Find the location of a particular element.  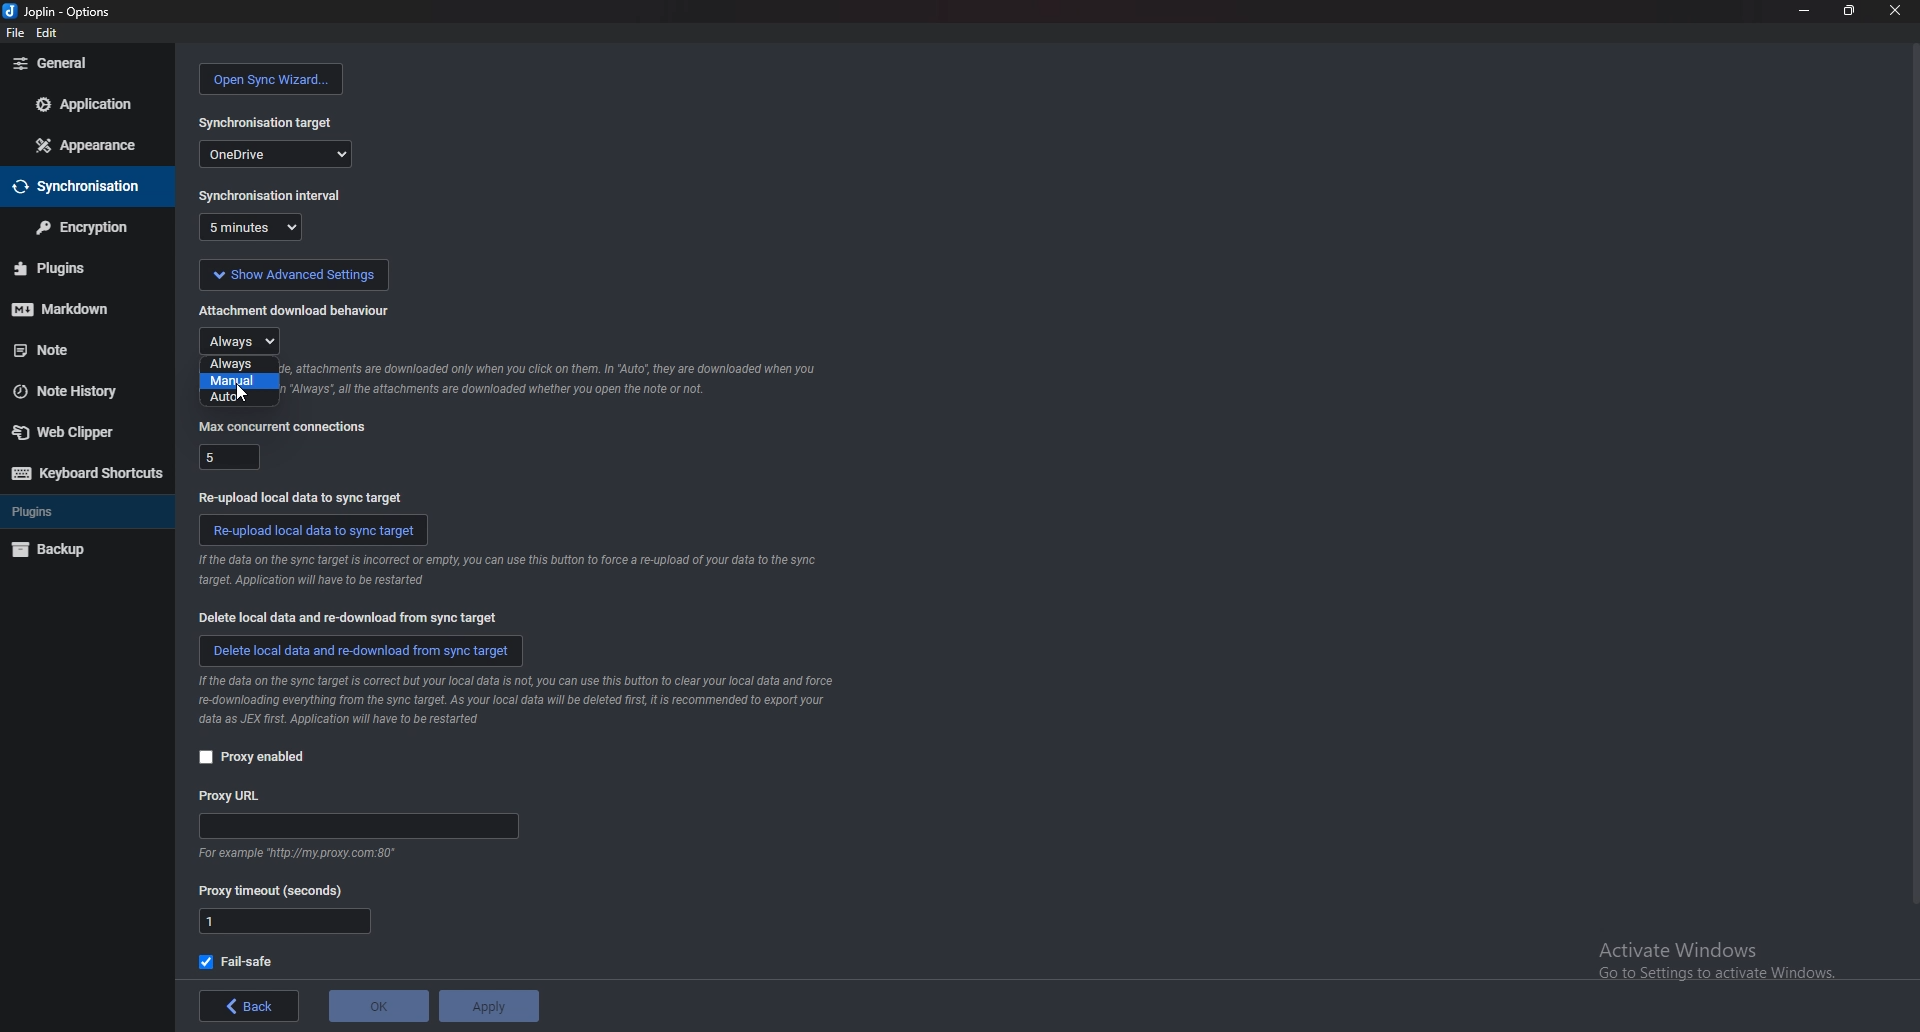

ok is located at coordinates (378, 1006).